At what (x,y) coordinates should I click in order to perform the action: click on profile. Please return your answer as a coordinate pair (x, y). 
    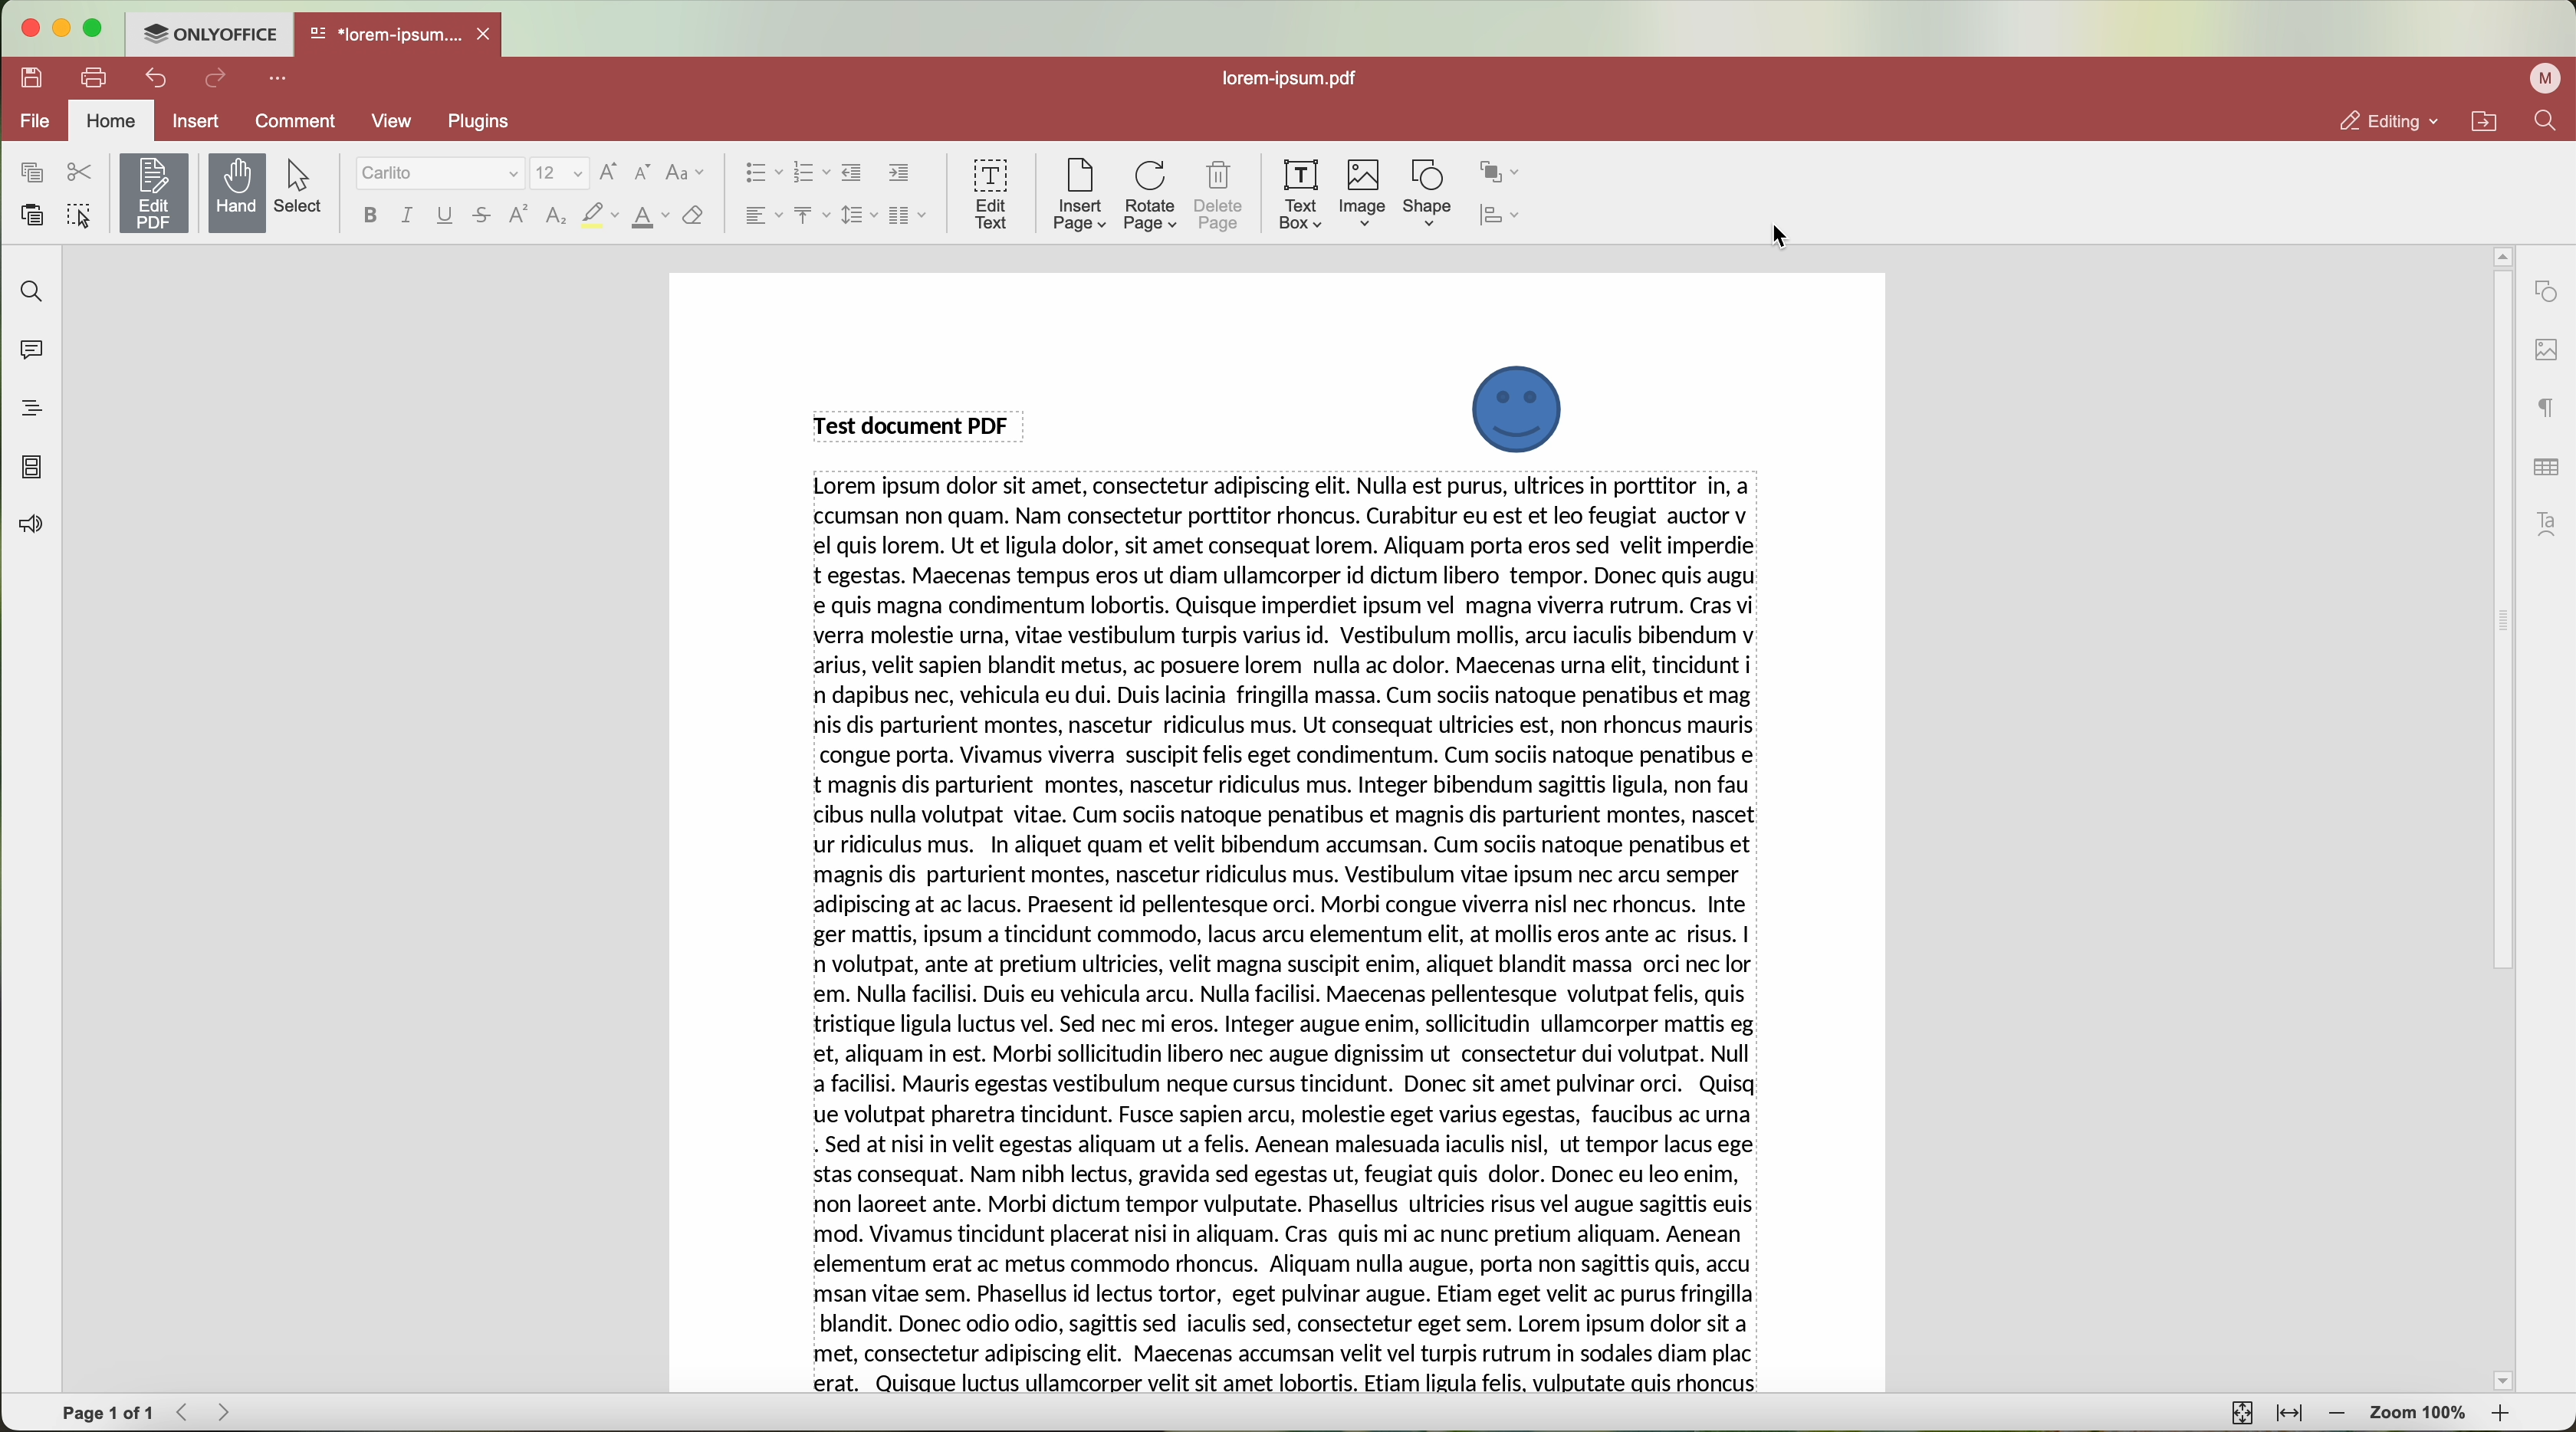
    Looking at the image, I should click on (2541, 79).